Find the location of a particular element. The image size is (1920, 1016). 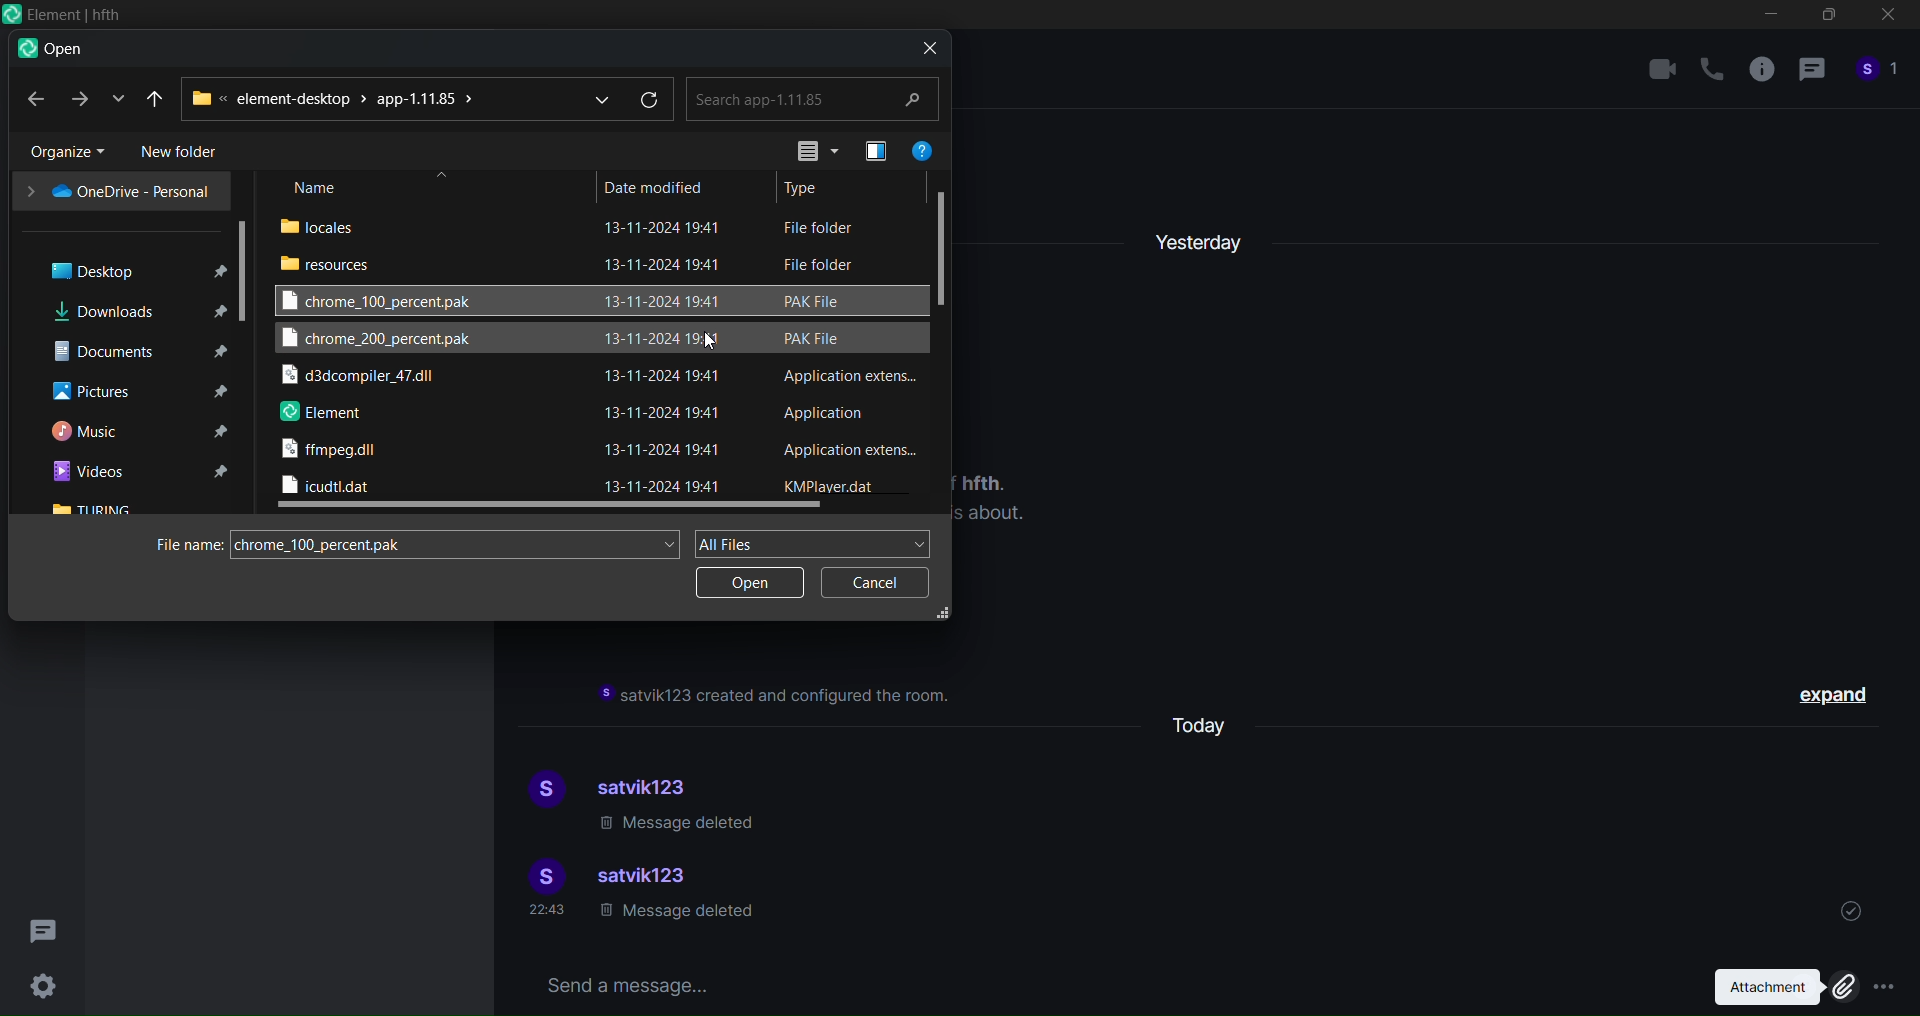

name is located at coordinates (318, 188).